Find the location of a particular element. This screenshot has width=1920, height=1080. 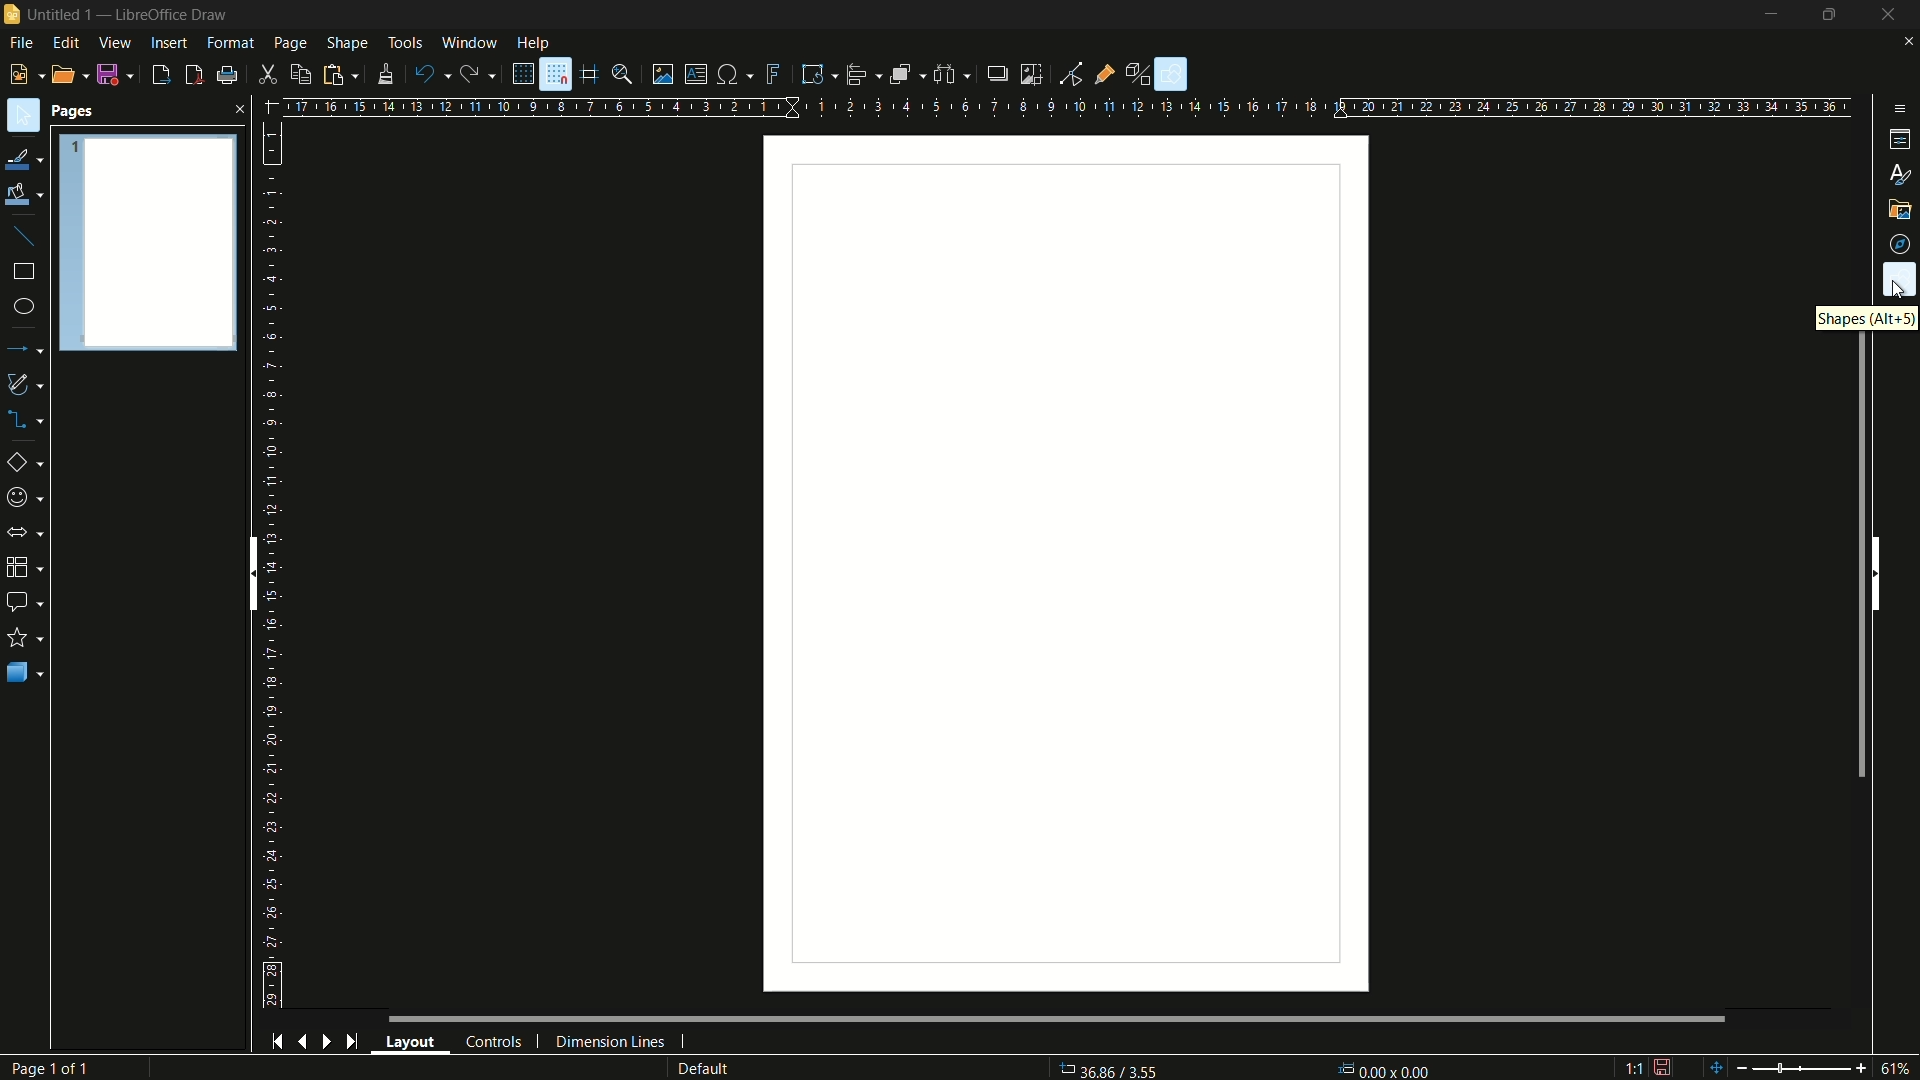

default is located at coordinates (731, 1068).